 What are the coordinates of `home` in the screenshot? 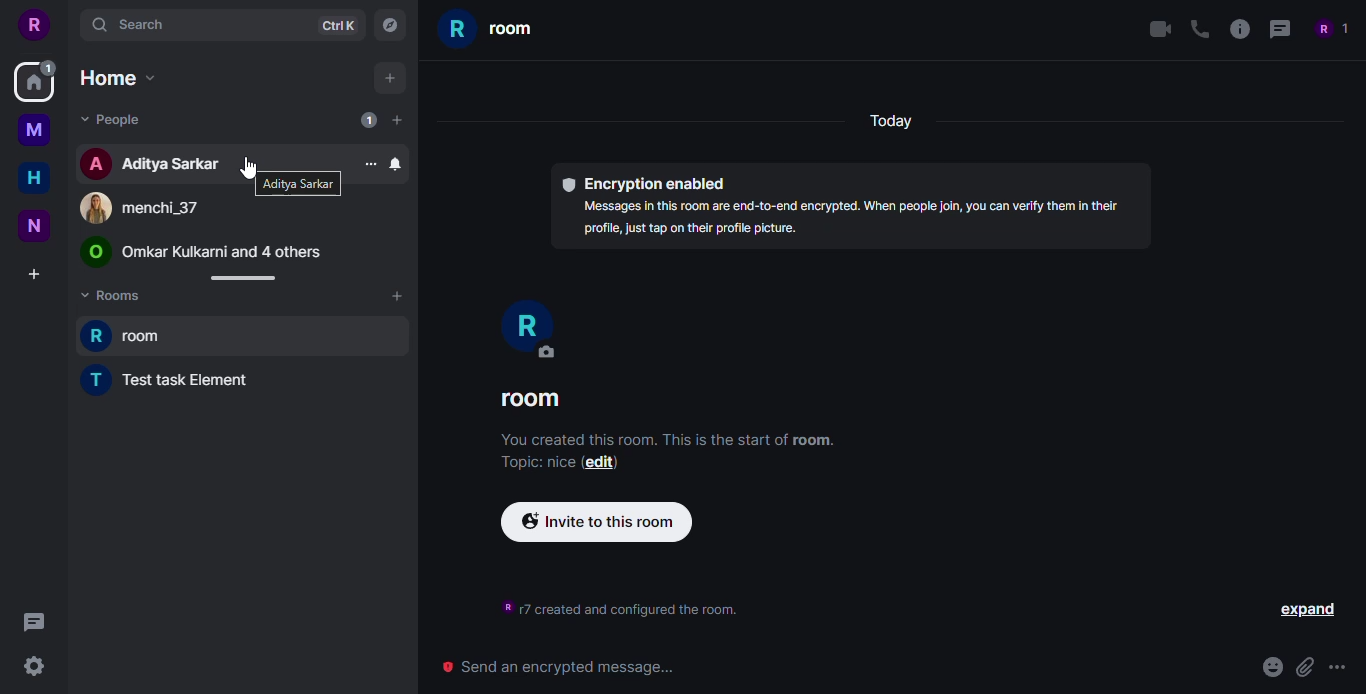 It's located at (32, 177).